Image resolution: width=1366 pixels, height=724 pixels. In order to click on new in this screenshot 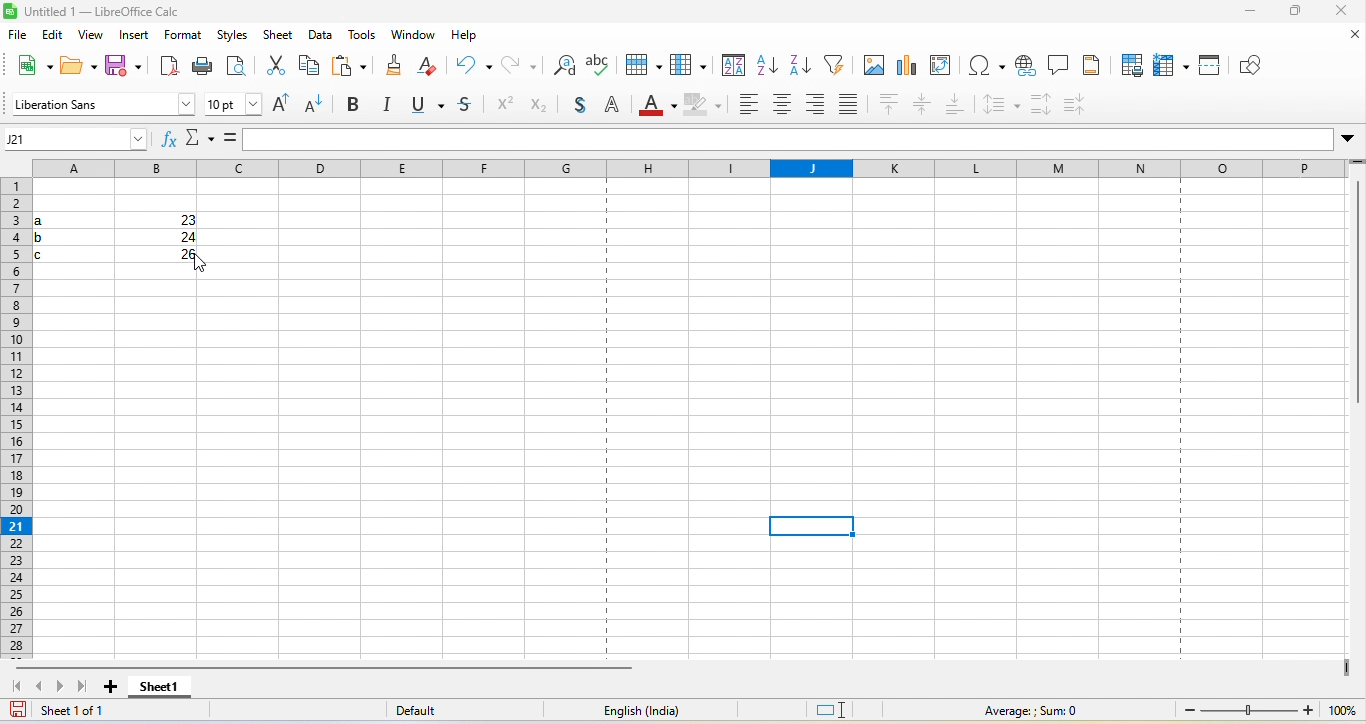, I will do `click(26, 69)`.